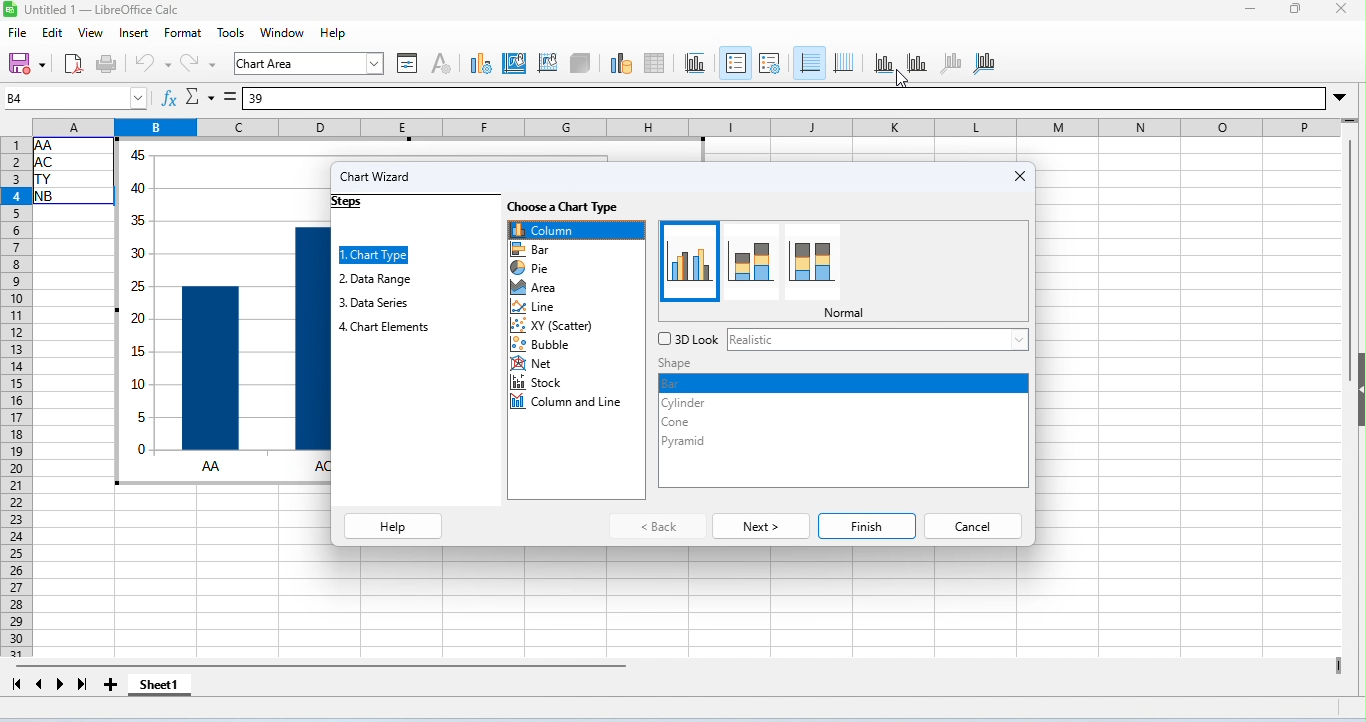 Image resolution: width=1366 pixels, height=722 pixels. What do you see at coordinates (542, 269) in the screenshot?
I see `pie` at bounding box center [542, 269].